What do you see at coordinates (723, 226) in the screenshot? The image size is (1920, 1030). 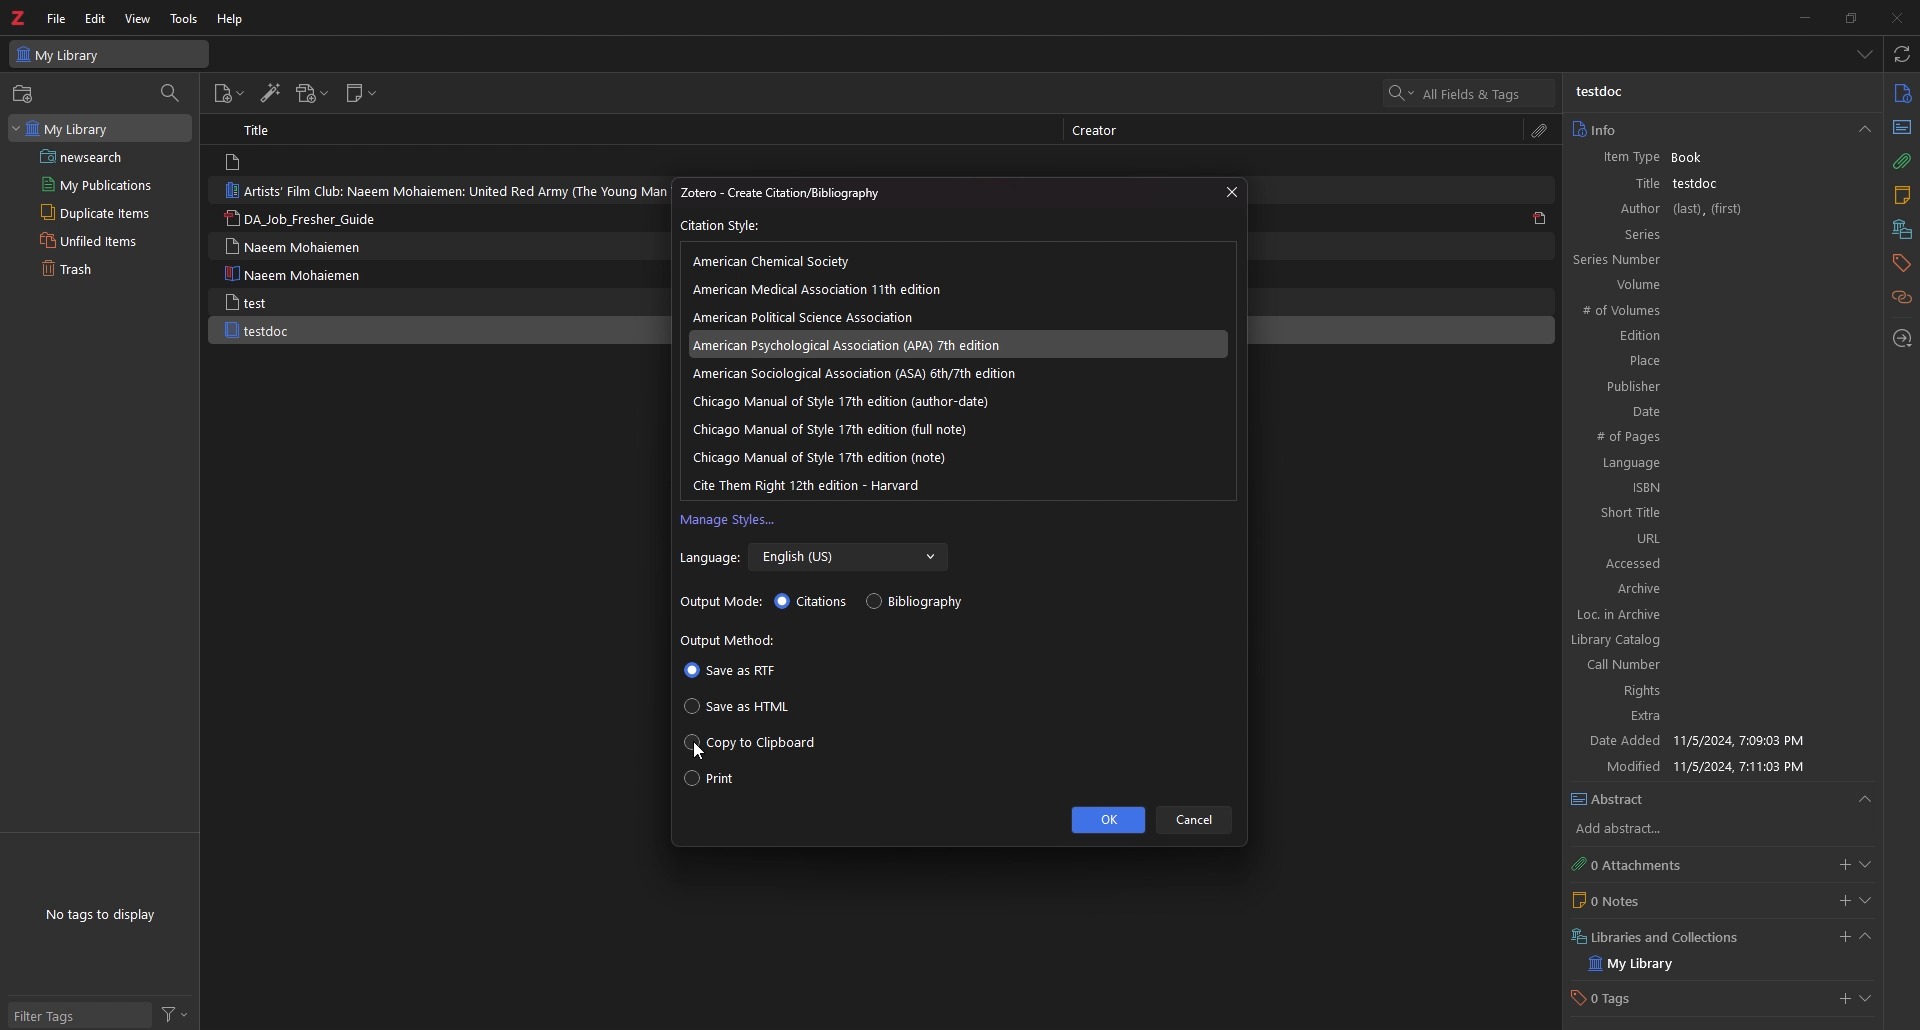 I see `Citation Style:` at bounding box center [723, 226].